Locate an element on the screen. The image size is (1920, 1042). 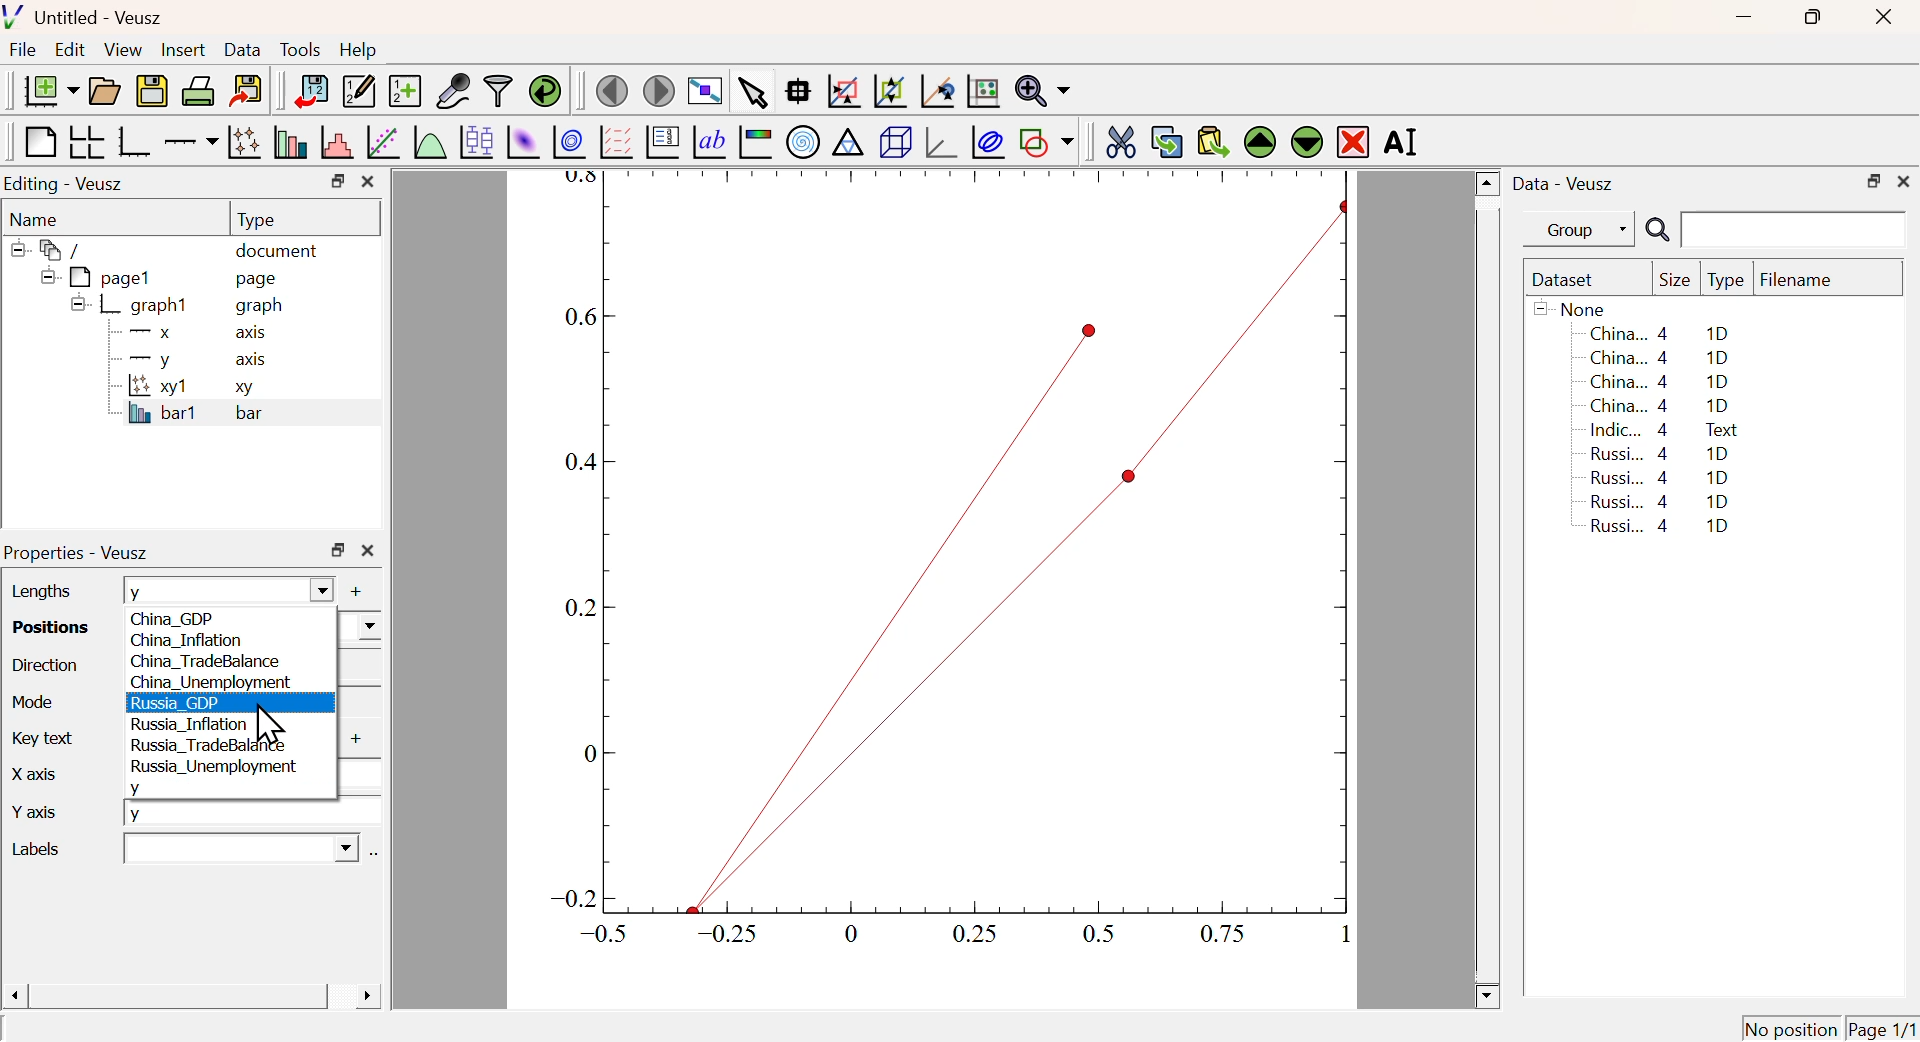
Select using dataset Browser is located at coordinates (374, 856).